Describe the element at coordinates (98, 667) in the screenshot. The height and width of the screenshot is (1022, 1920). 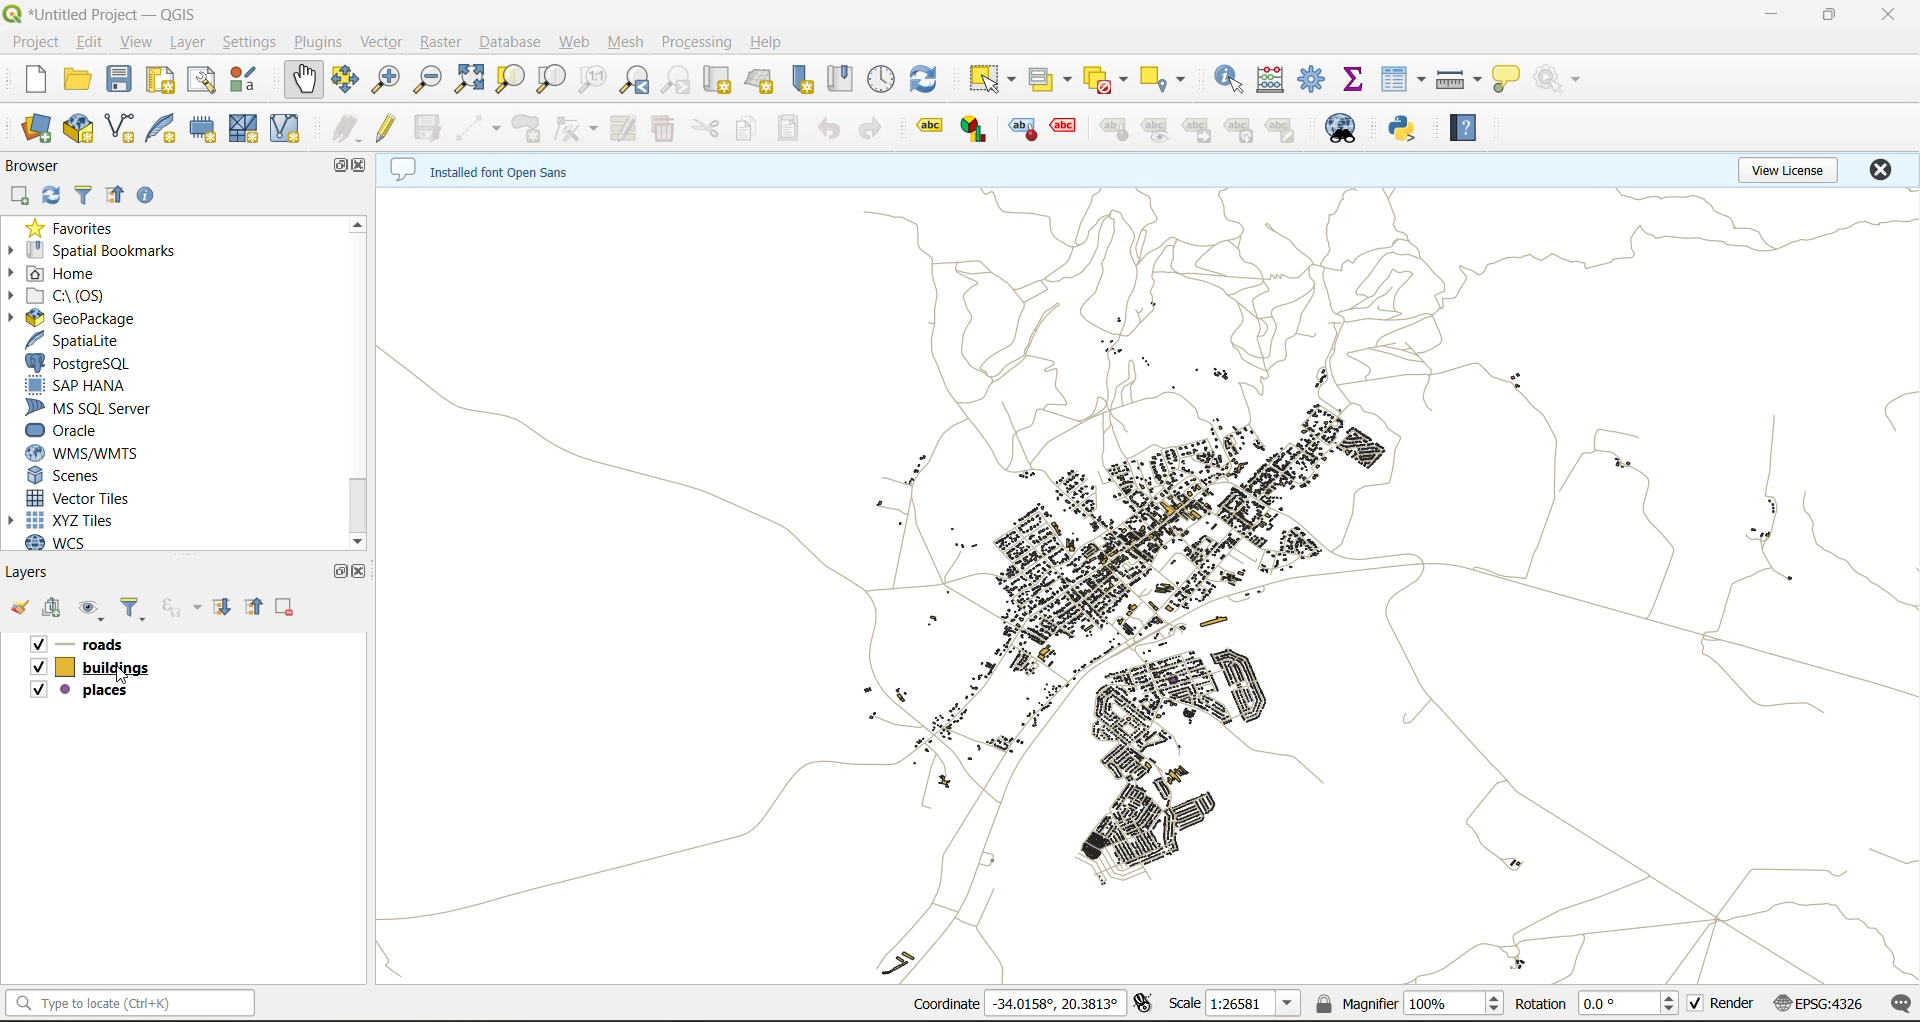
I see `buildings layer` at that location.